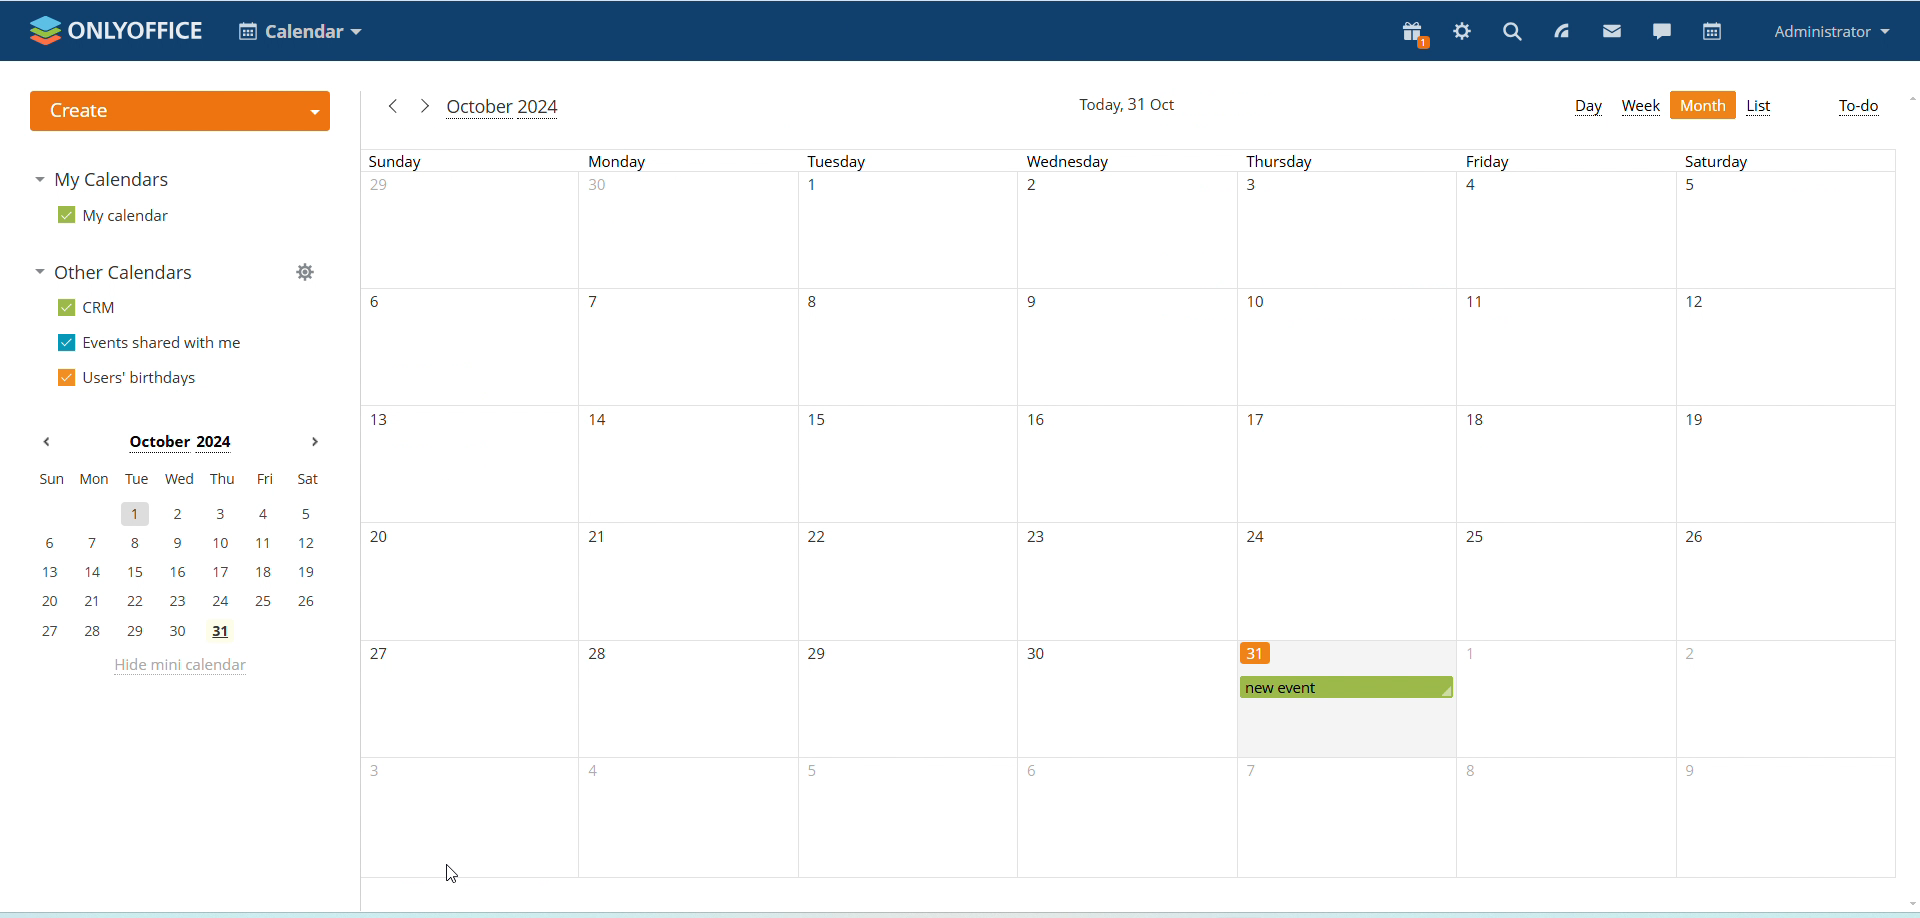 Image resolution: width=1920 pixels, height=918 pixels. I want to click on select application, so click(300, 31).